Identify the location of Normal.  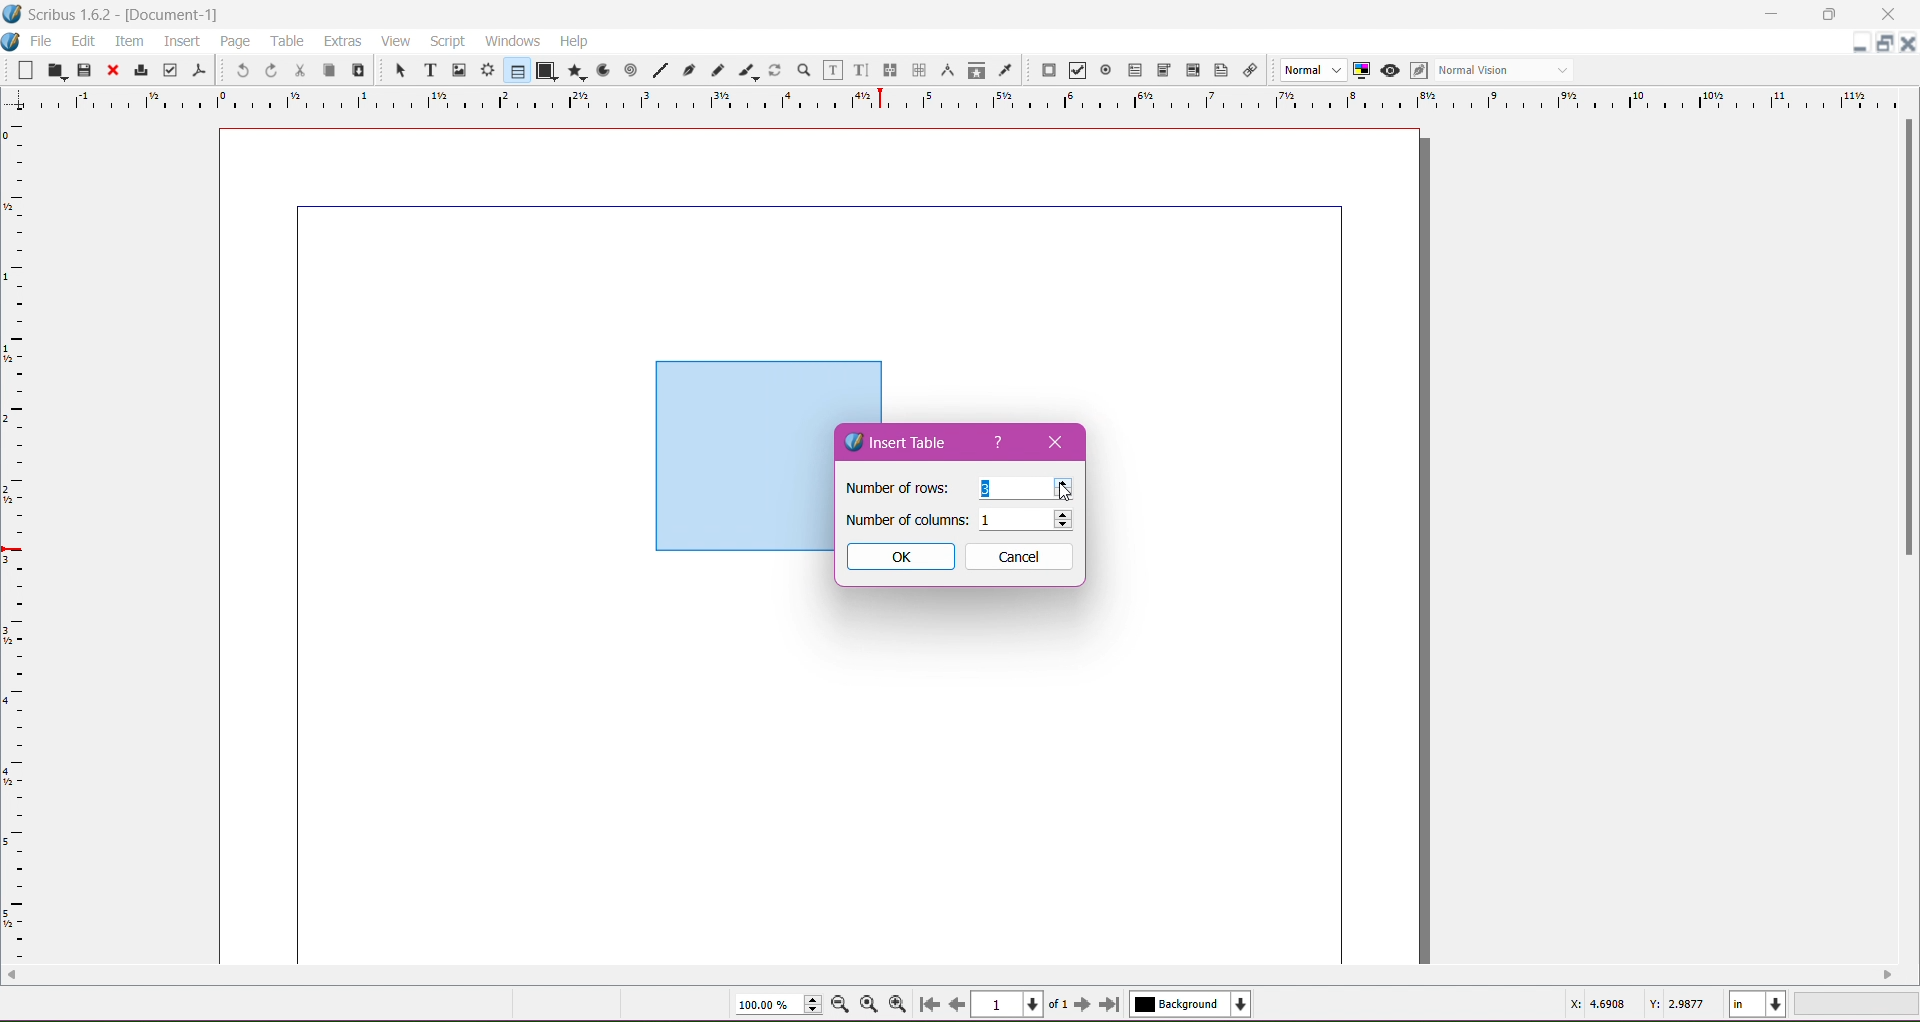
(1311, 71).